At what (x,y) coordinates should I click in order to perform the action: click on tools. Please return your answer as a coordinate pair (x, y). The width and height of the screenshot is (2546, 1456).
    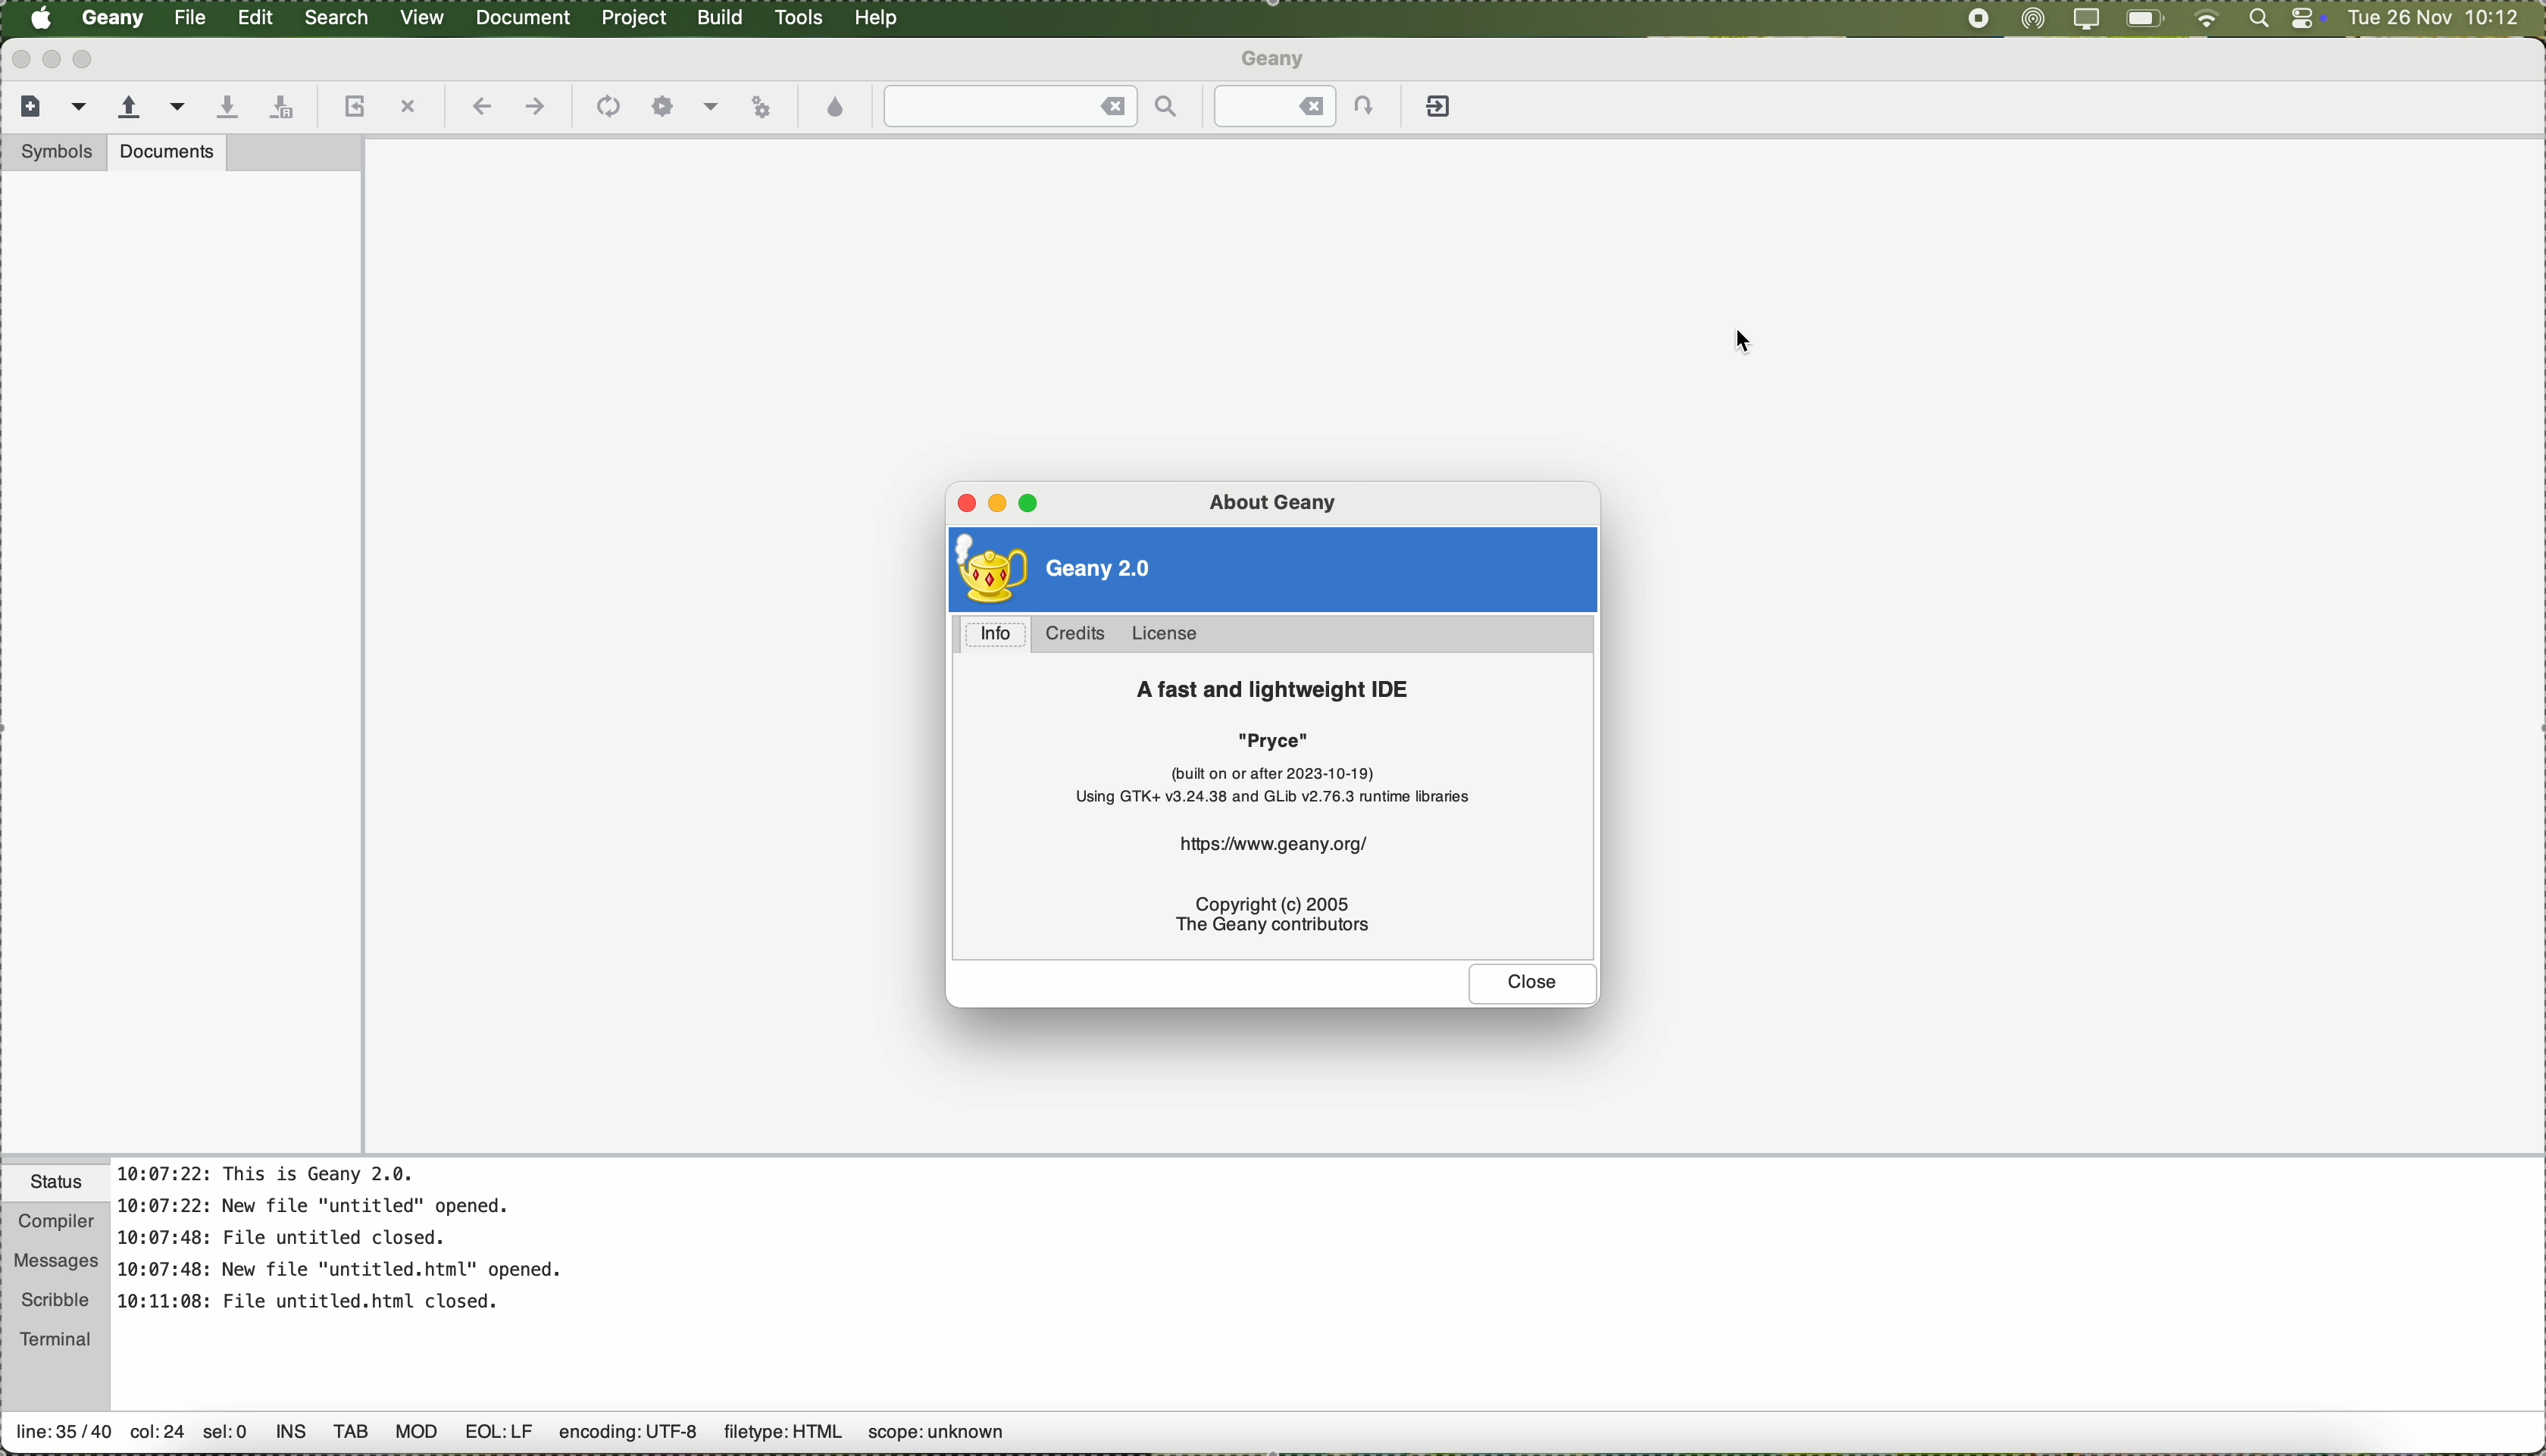
    Looking at the image, I should click on (804, 19).